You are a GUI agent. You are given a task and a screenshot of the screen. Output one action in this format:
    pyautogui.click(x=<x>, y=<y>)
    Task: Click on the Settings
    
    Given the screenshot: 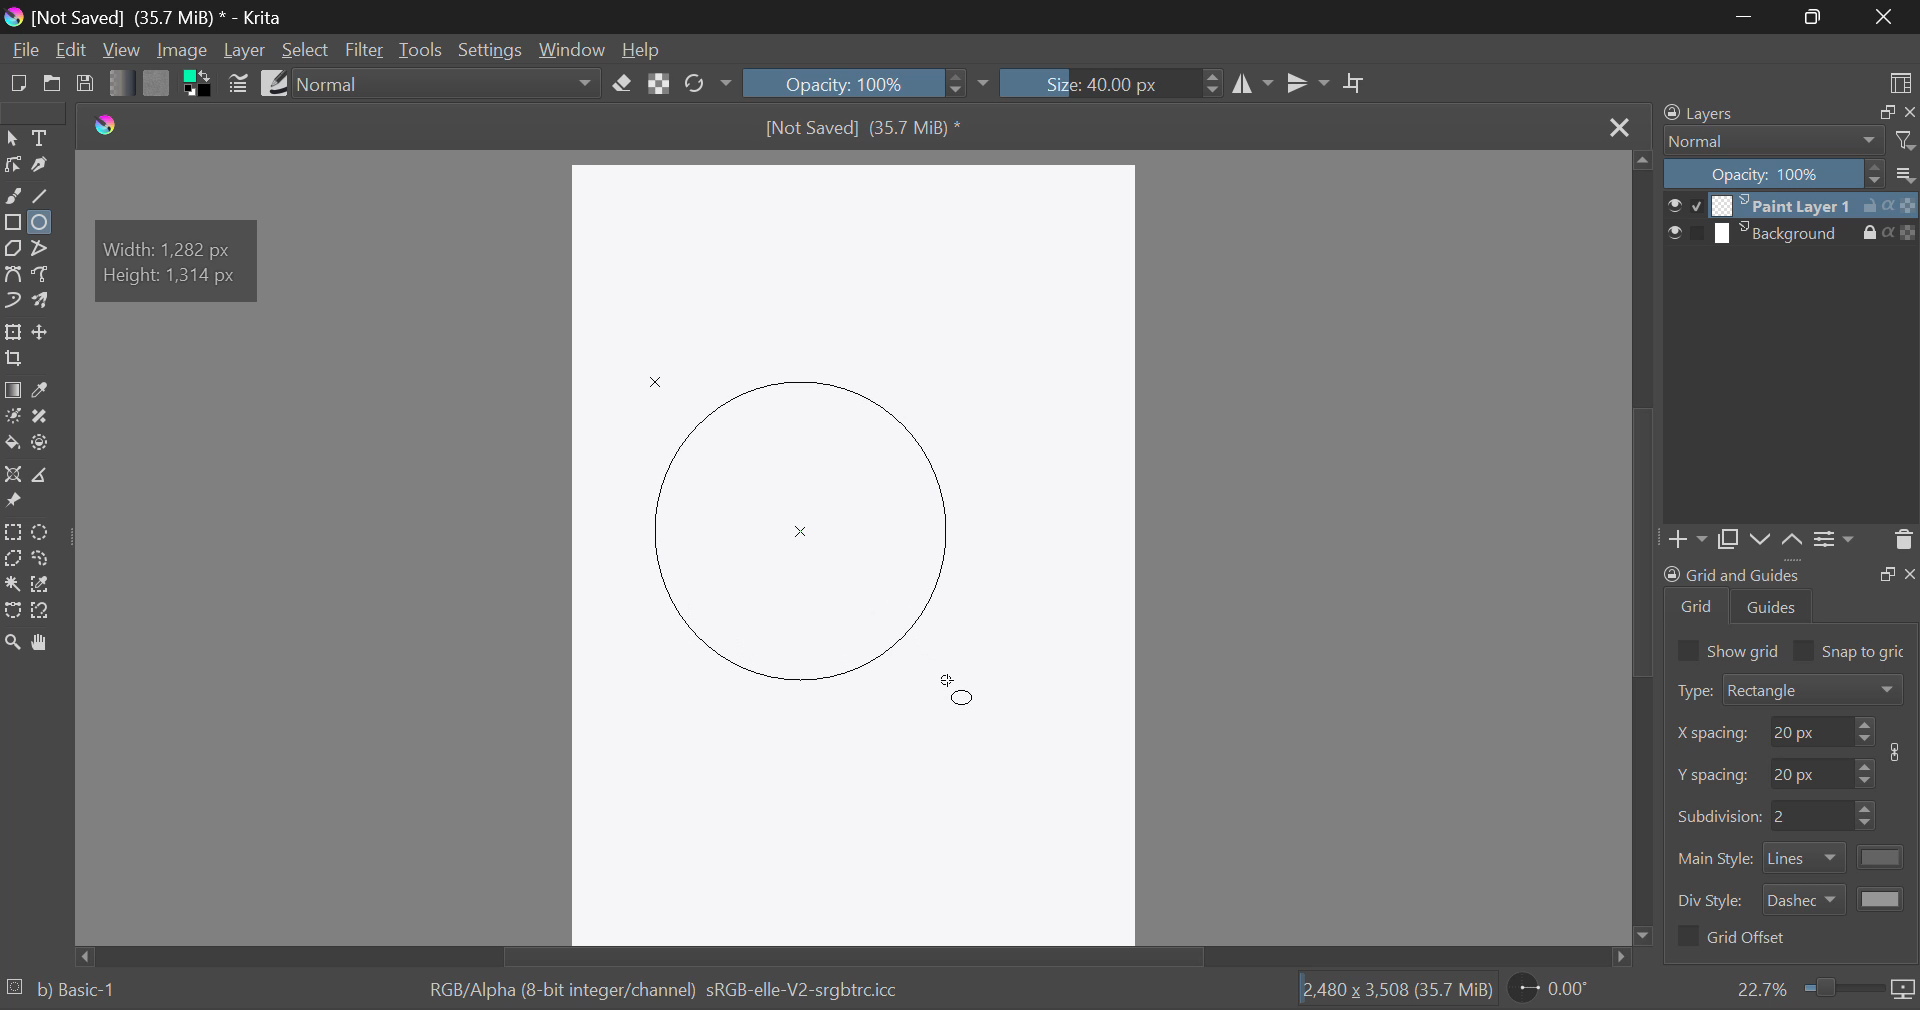 What is the action you would take?
    pyautogui.click(x=488, y=50)
    